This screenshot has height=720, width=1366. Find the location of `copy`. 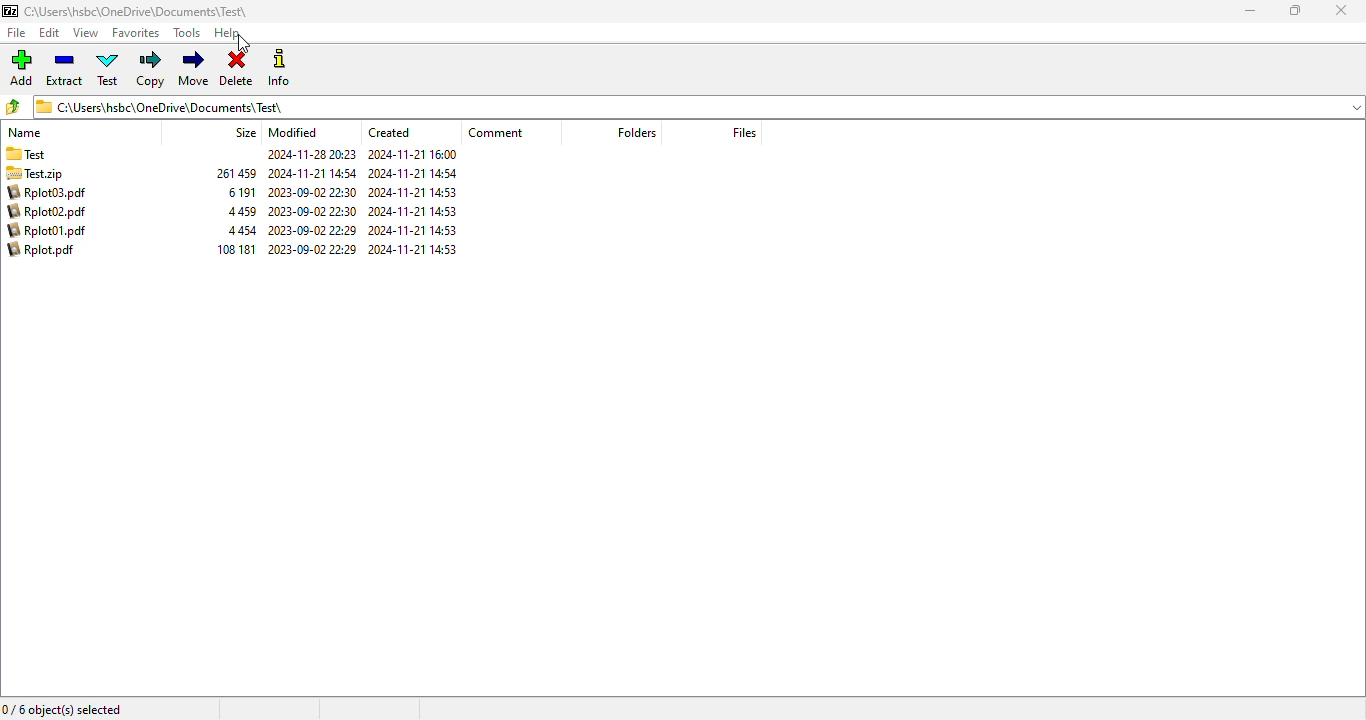

copy is located at coordinates (151, 69).